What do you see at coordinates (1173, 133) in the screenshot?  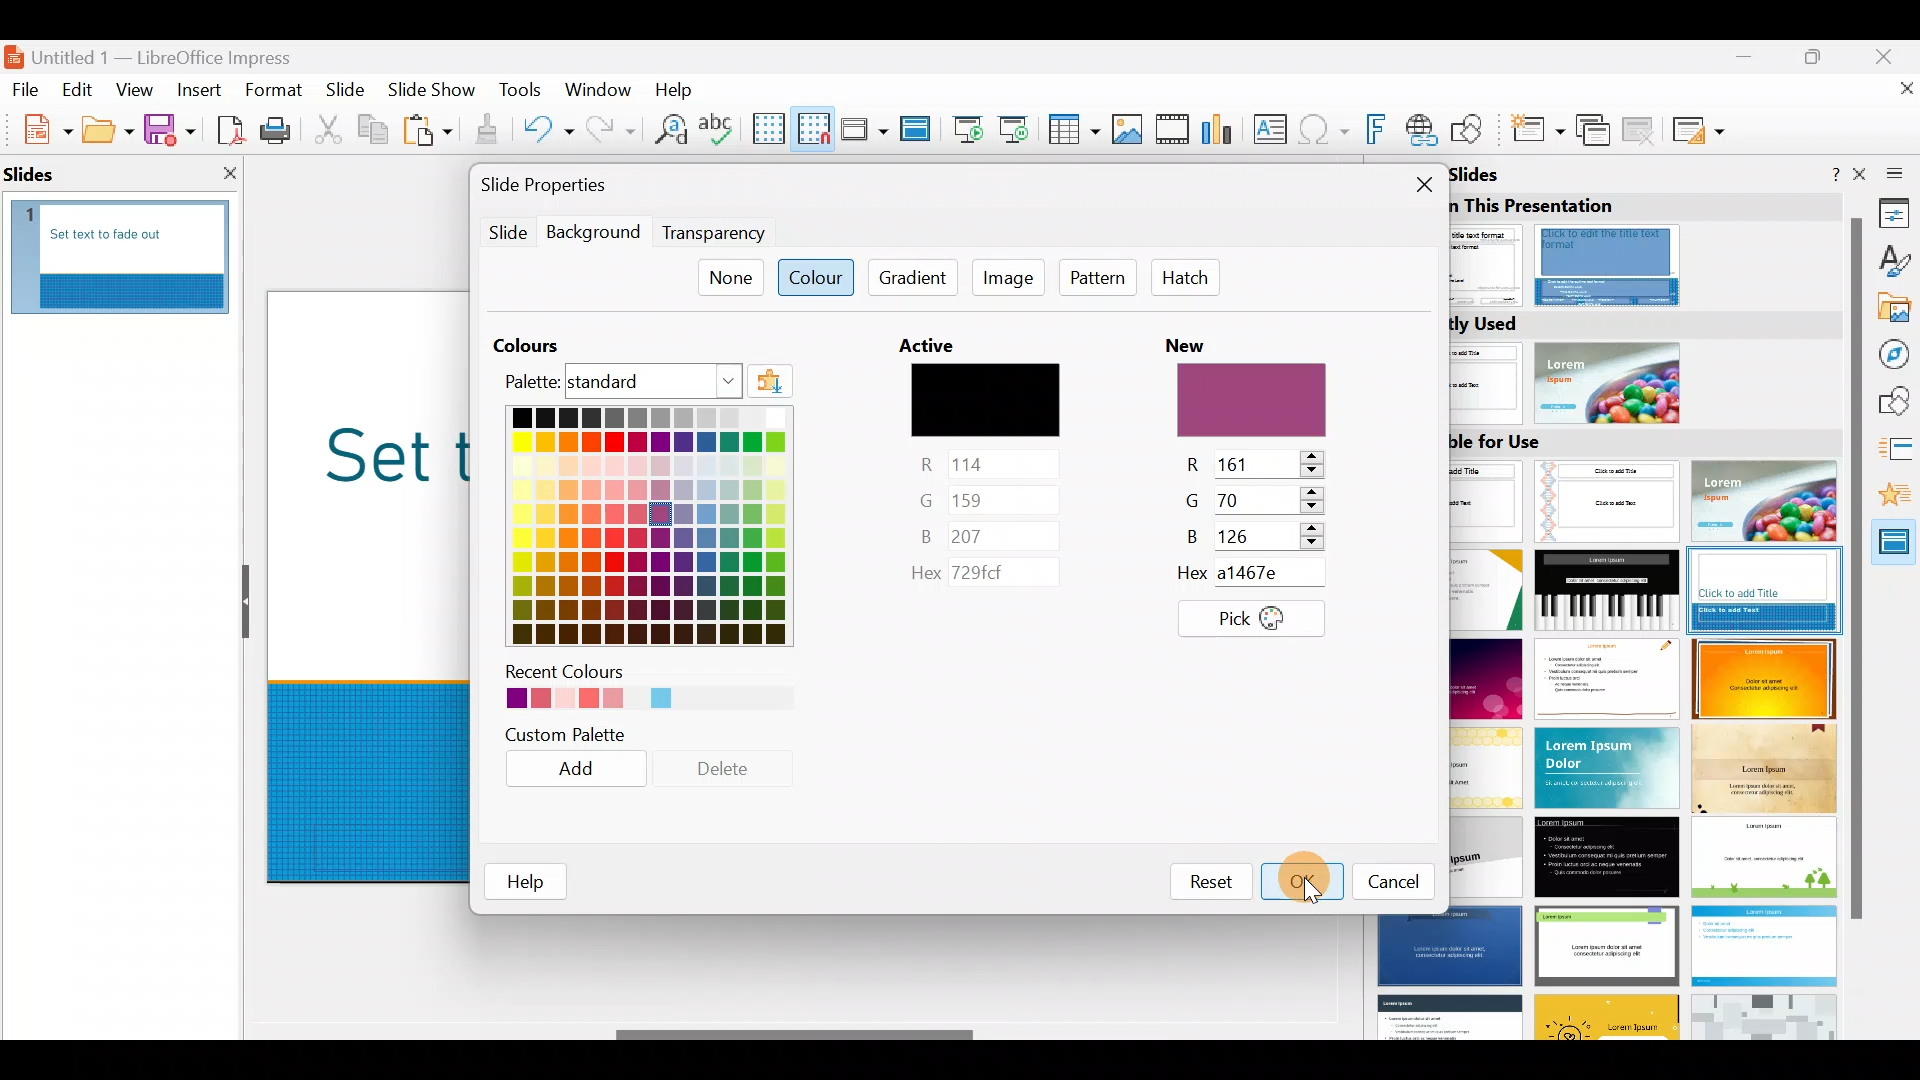 I see `Insert audio or video` at bounding box center [1173, 133].